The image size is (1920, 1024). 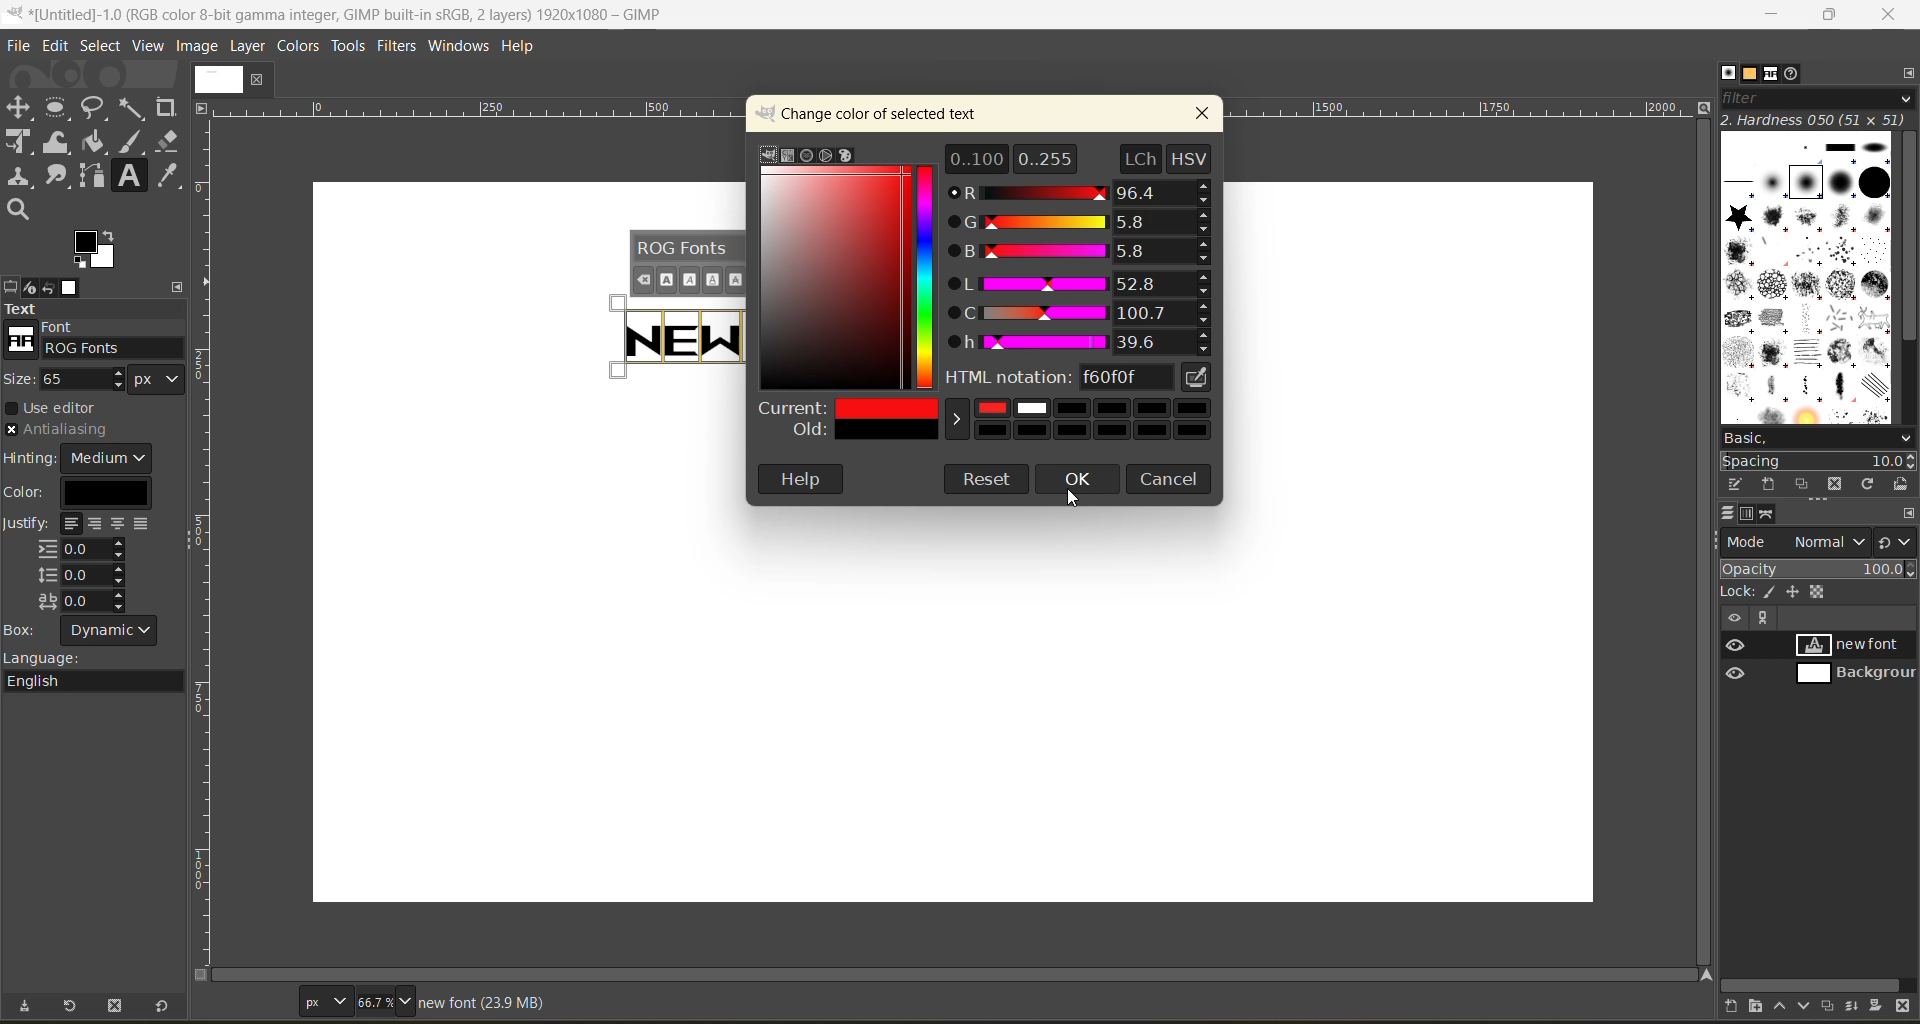 What do you see at coordinates (1729, 510) in the screenshot?
I see `layers` at bounding box center [1729, 510].